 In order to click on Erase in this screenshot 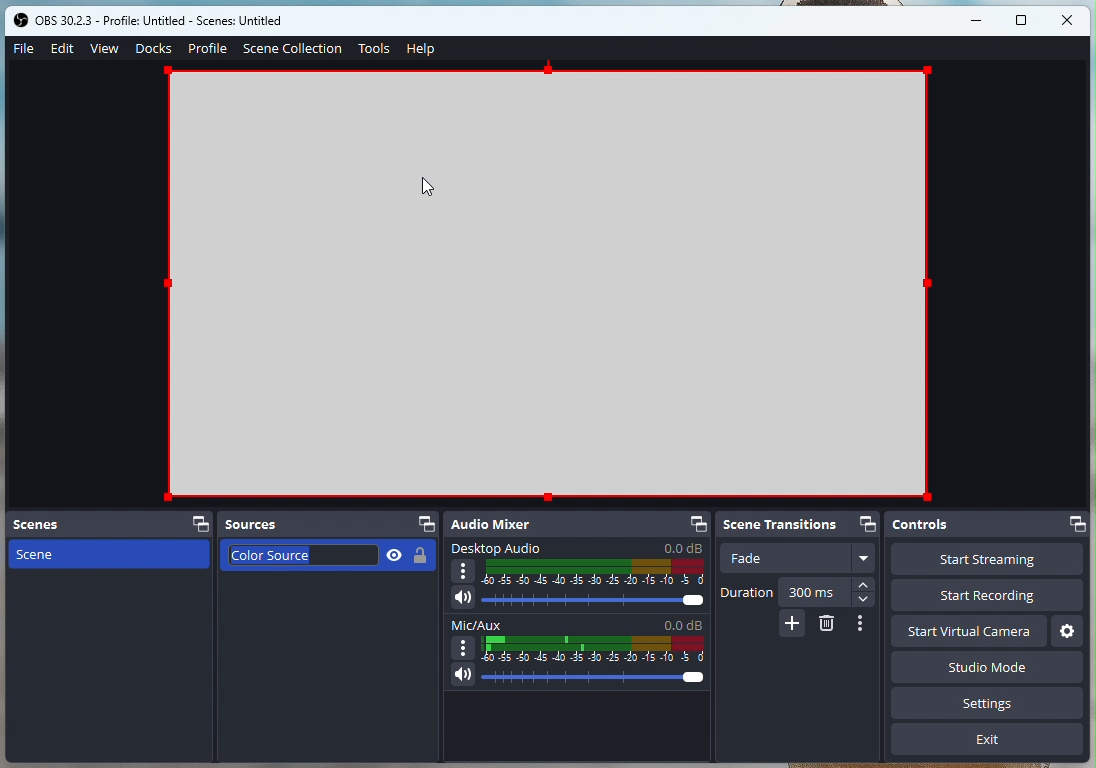, I will do `click(827, 625)`.